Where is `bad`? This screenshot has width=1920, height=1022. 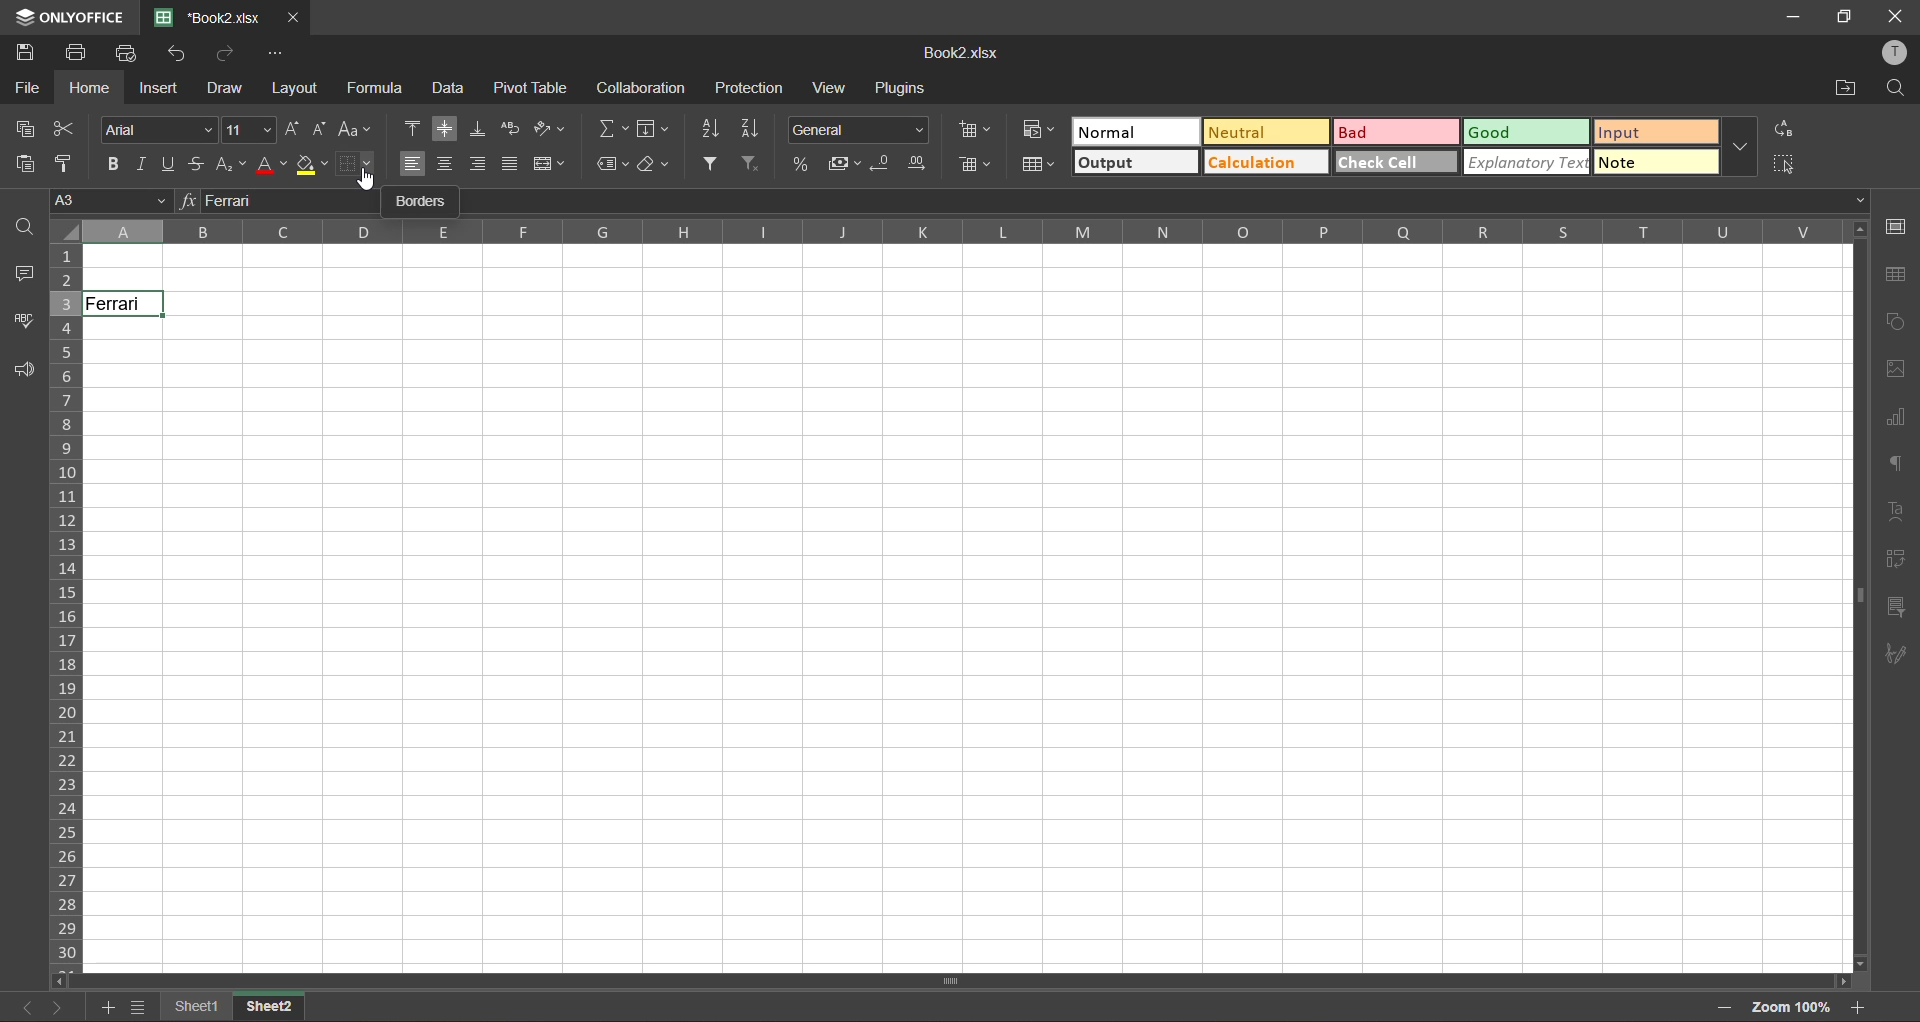
bad is located at coordinates (1393, 134).